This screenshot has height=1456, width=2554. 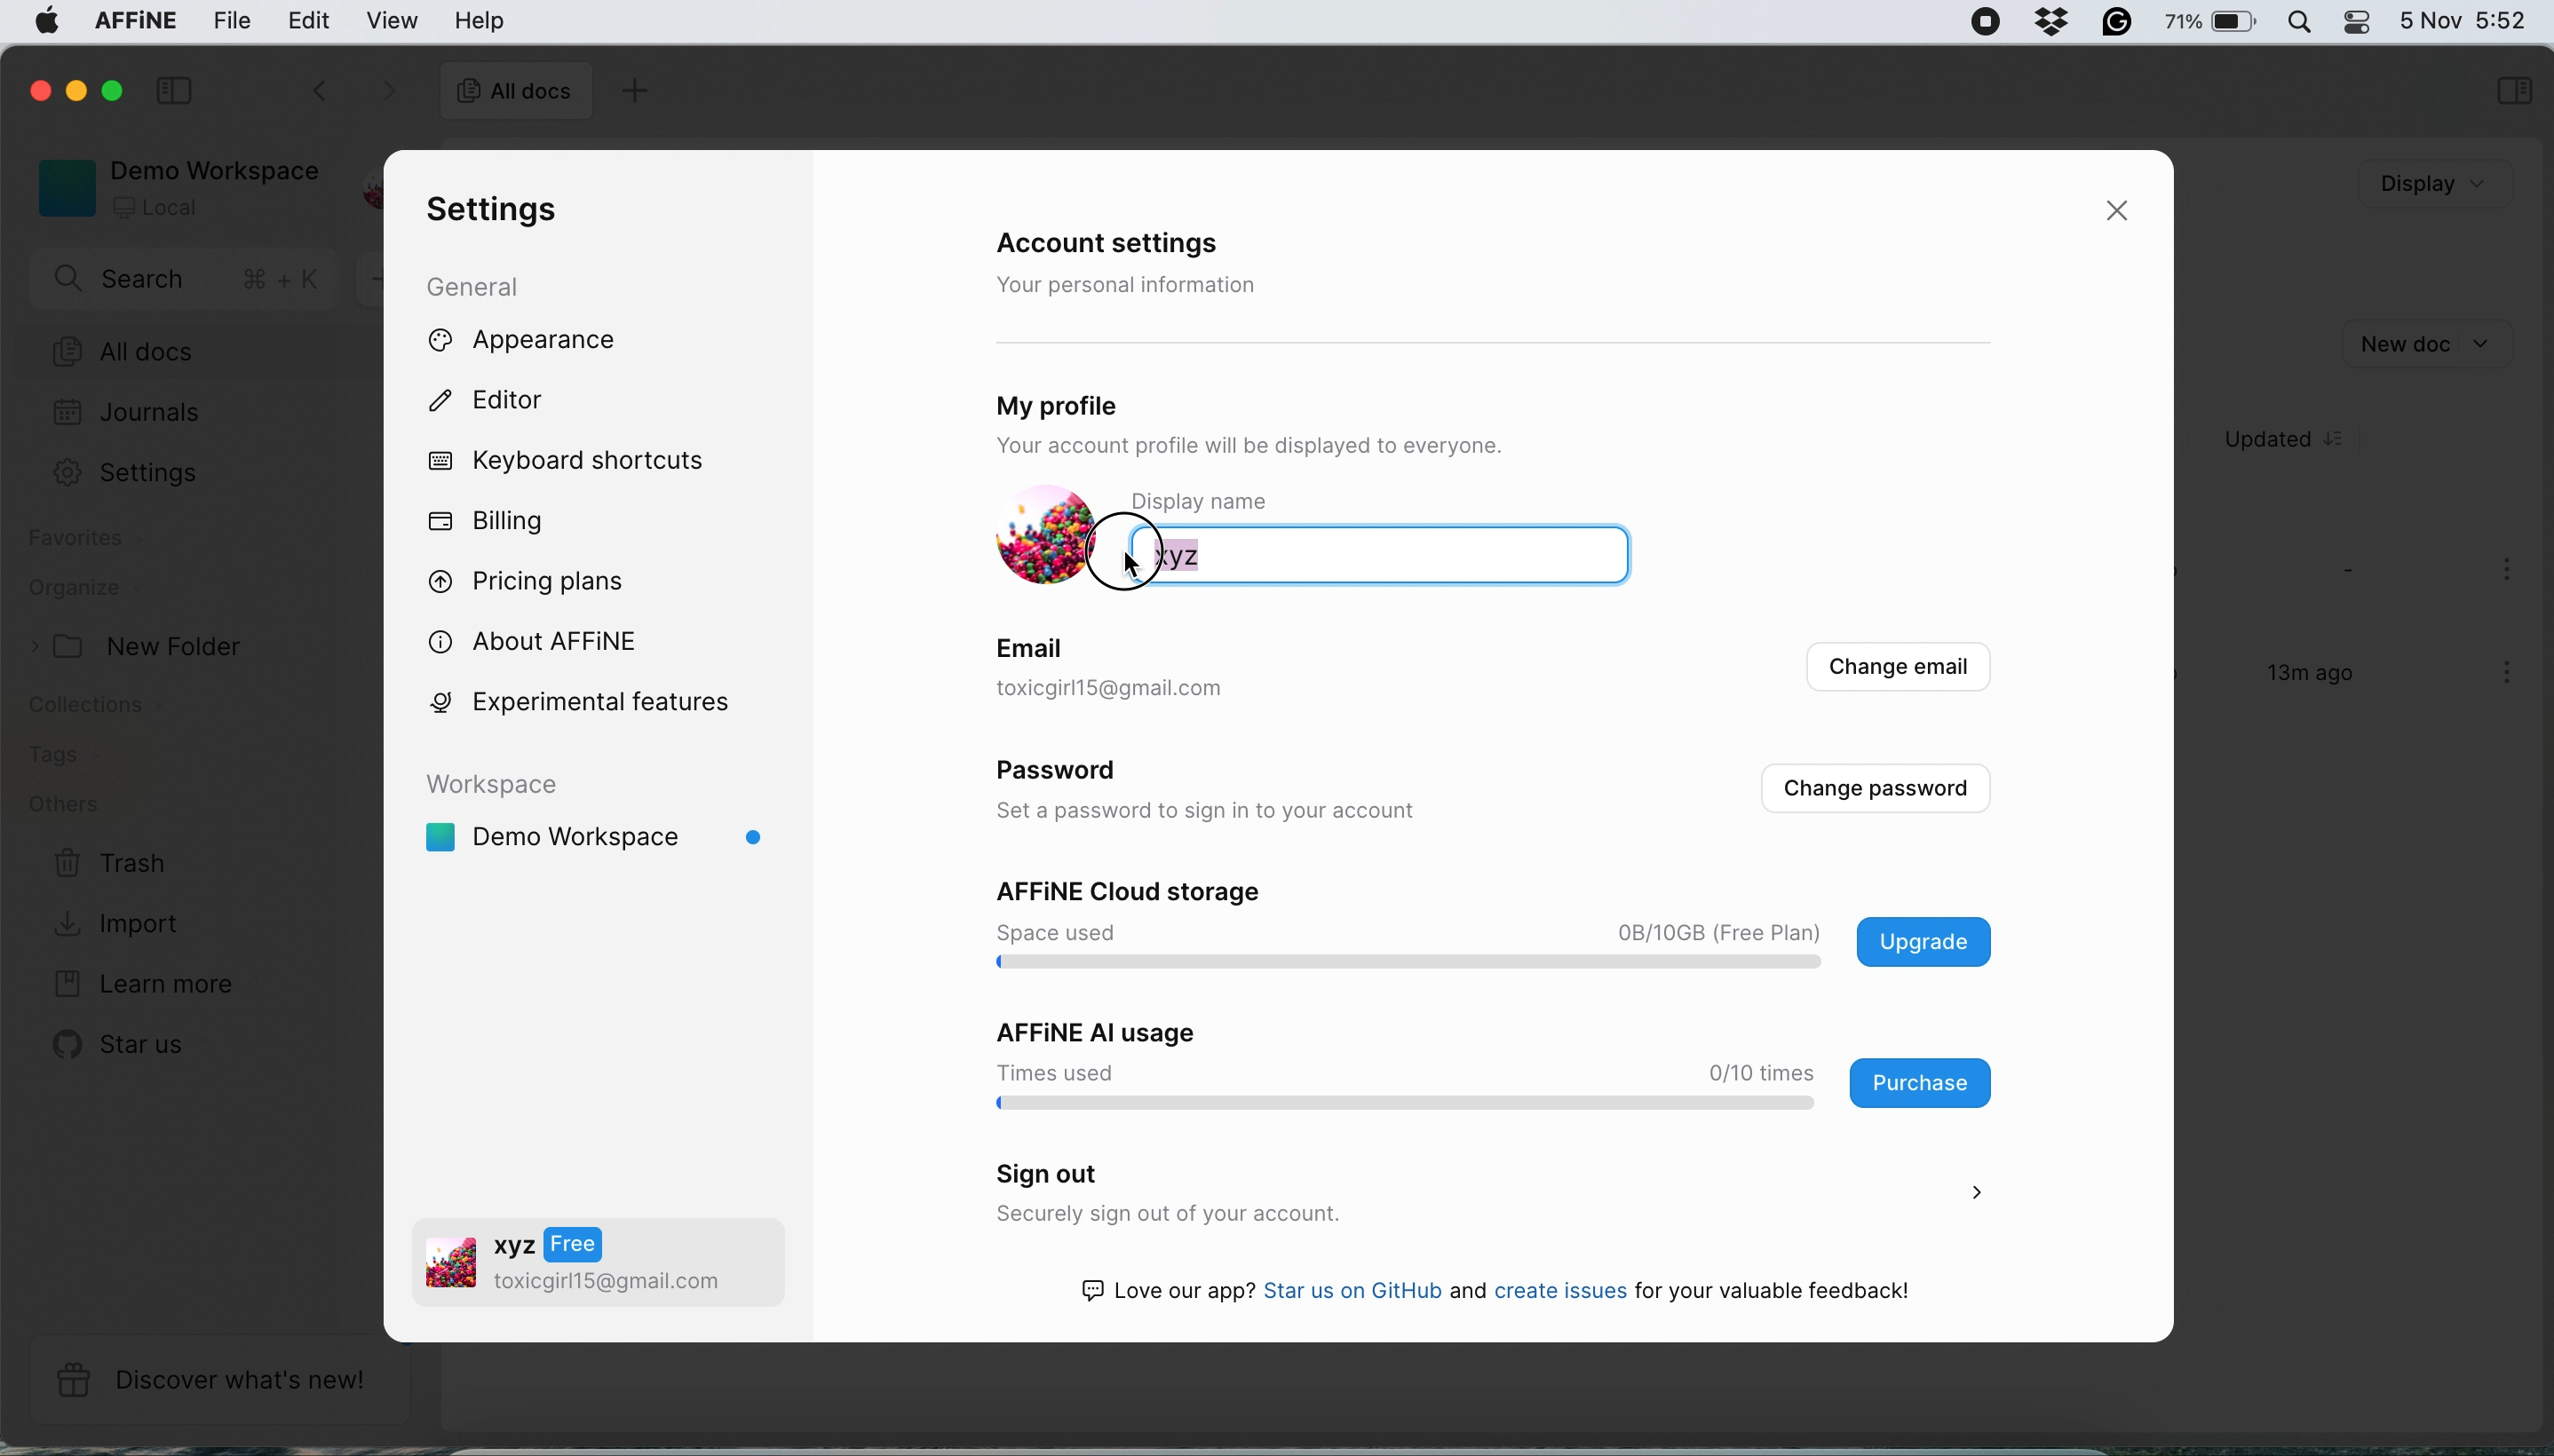 I want to click on display picture, so click(x=1037, y=537).